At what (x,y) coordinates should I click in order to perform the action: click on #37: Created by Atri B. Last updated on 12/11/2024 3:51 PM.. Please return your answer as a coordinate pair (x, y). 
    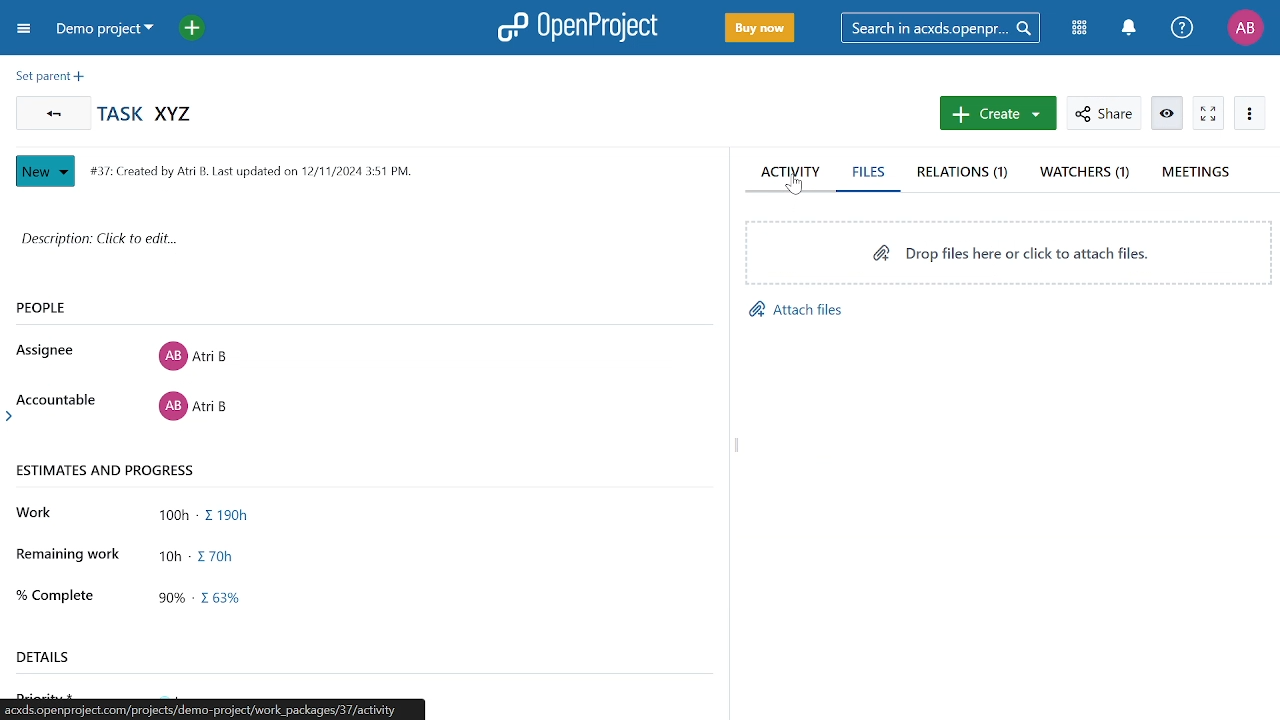
    Looking at the image, I should click on (267, 172).